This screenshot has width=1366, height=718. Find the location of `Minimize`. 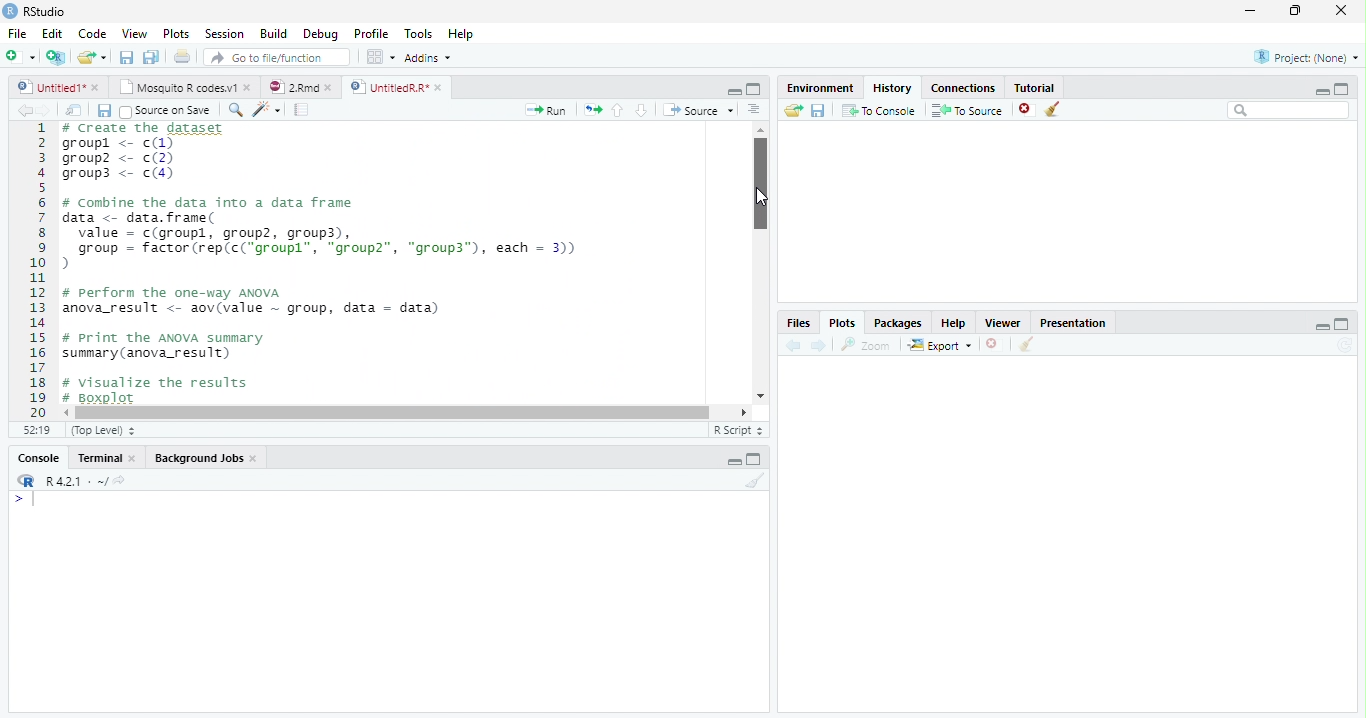

Minimize is located at coordinates (731, 90).